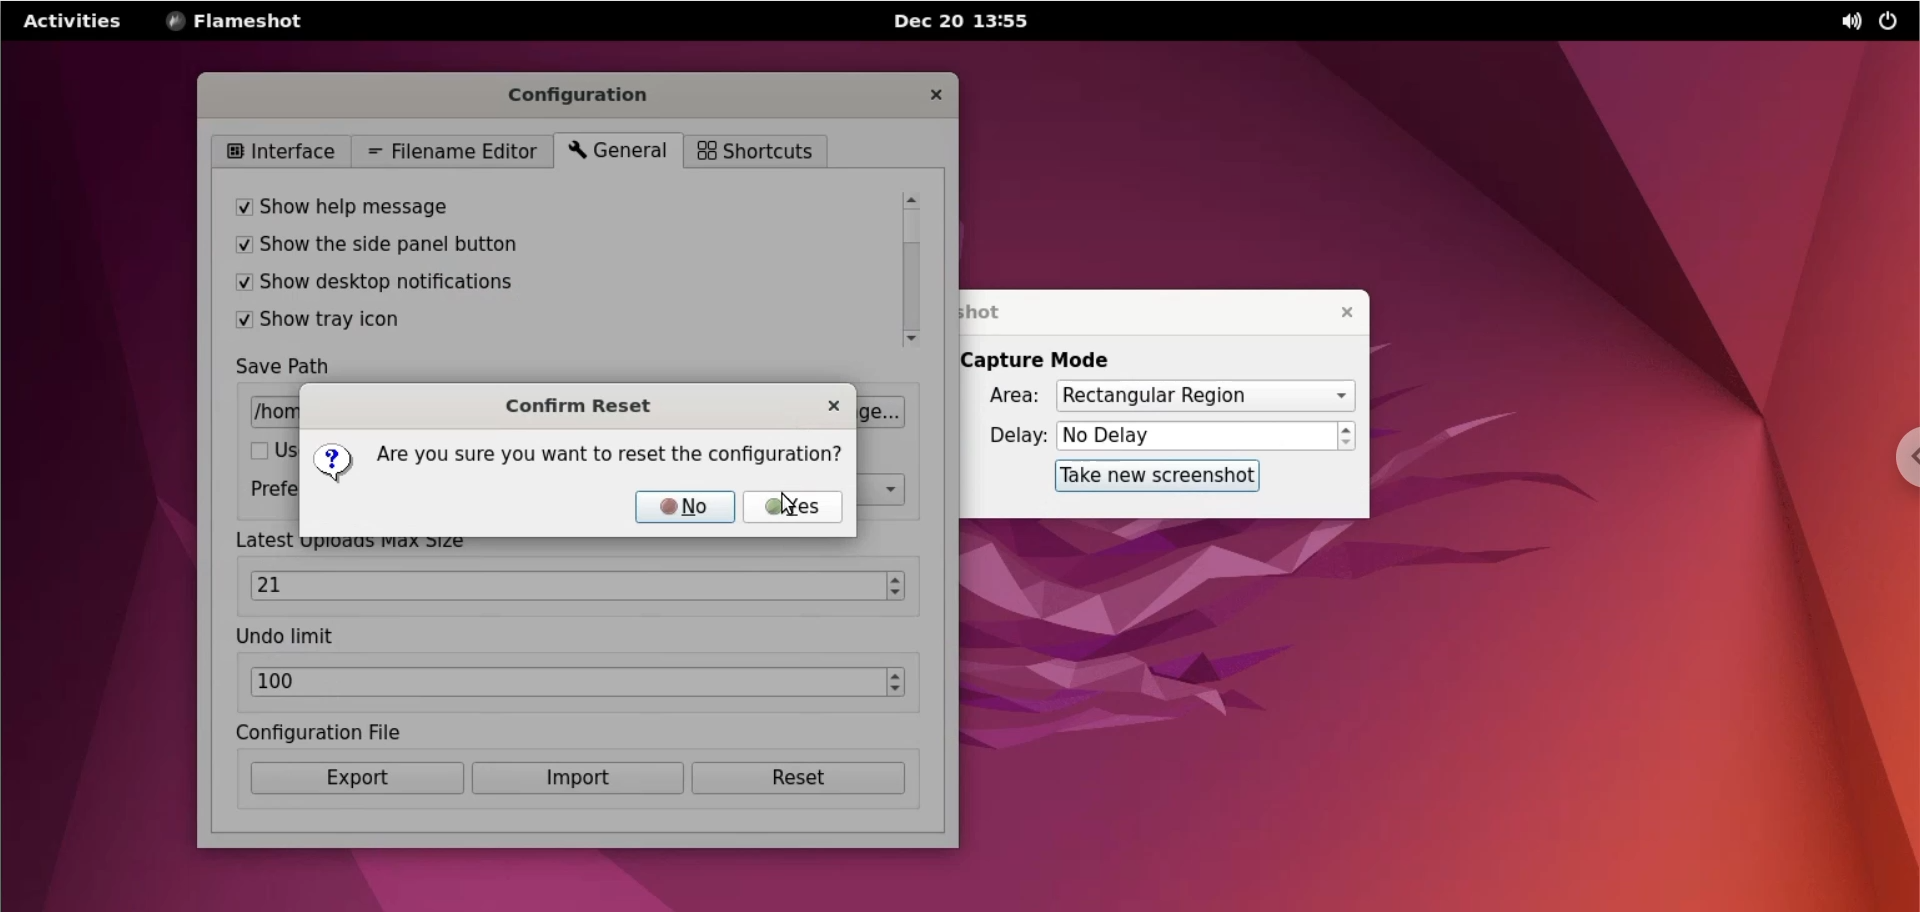 This screenshot has width=1920, height=912. What do you see at coordinates (548, 321) in the screenshot?
I see `show tray icon ` at bounding box center [548, 321].